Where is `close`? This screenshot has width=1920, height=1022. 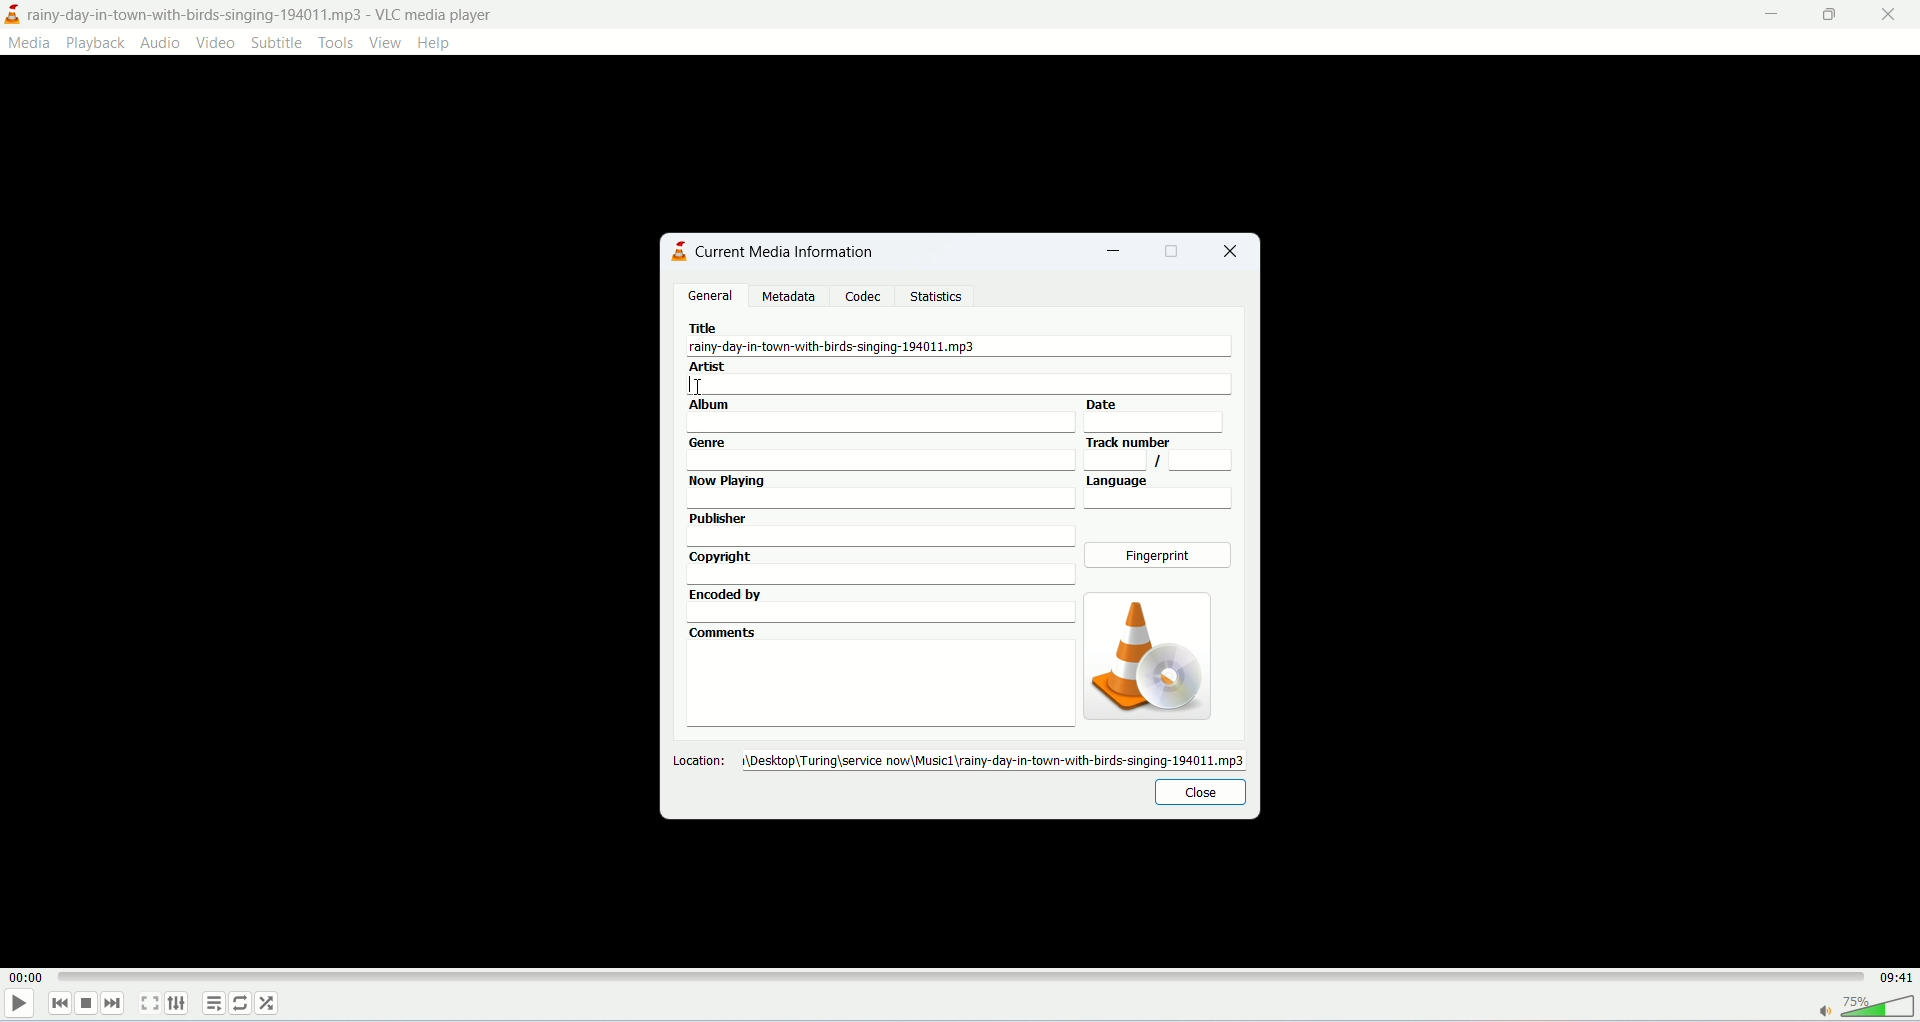 close is located at coordinates (1237, 251).